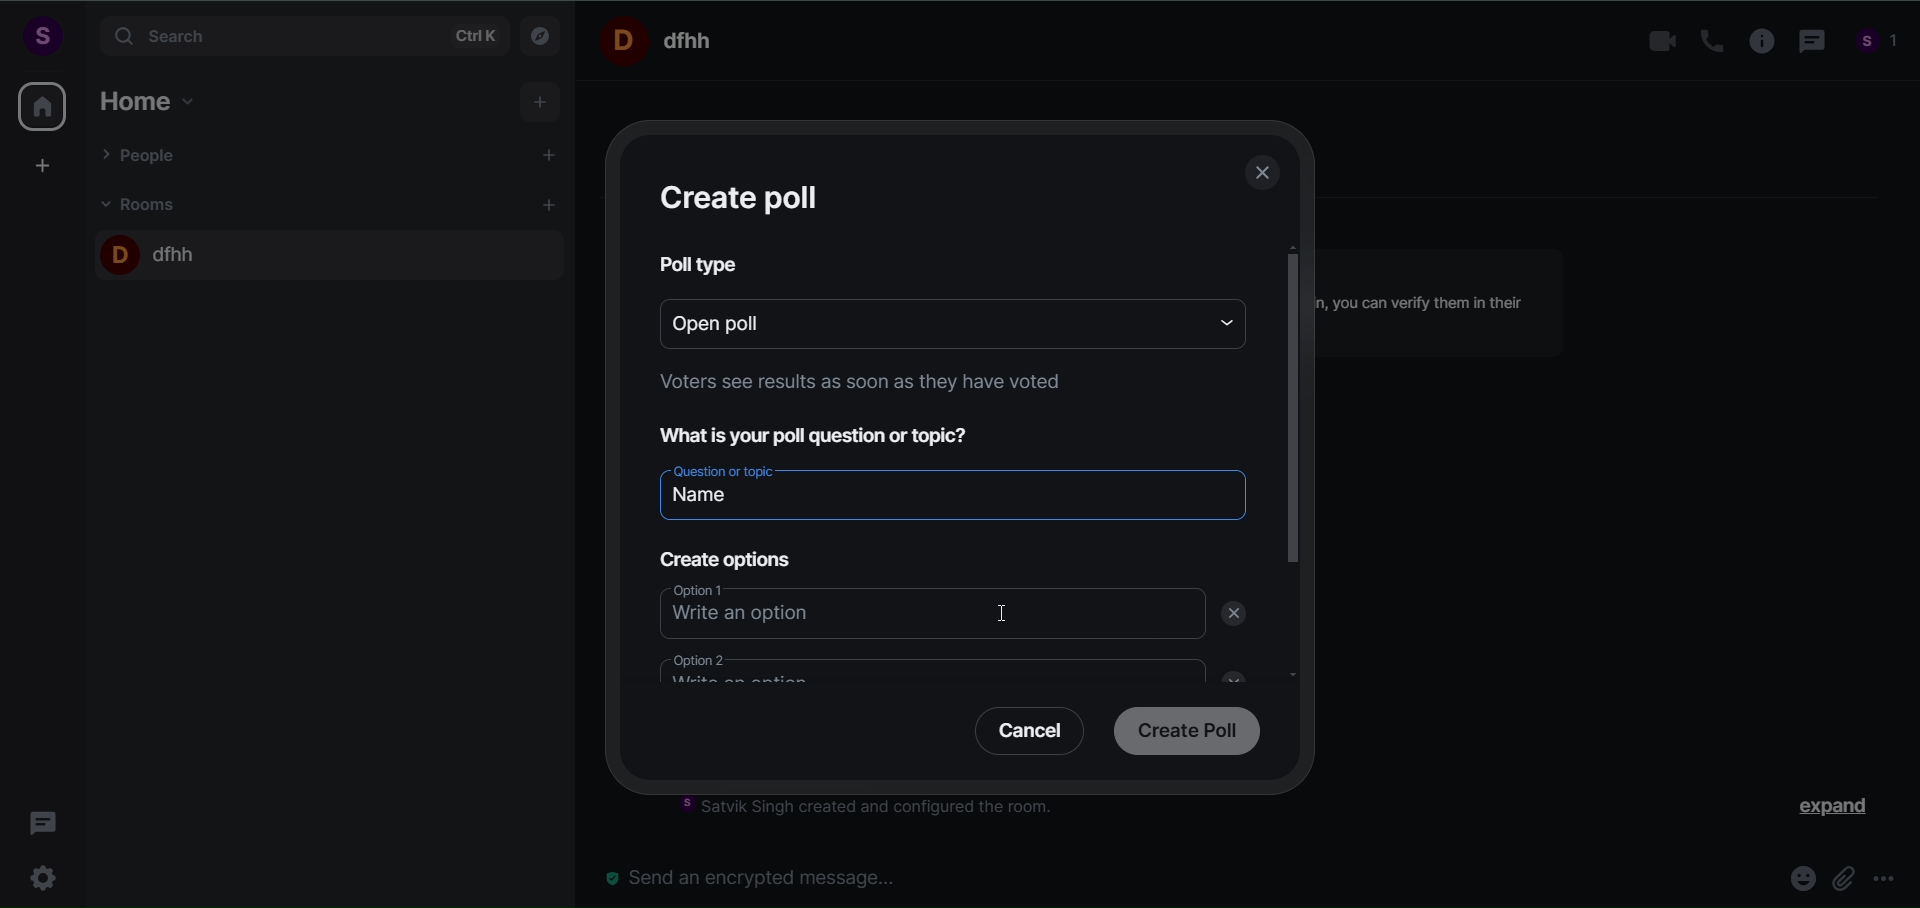  What do you see at coordinates (855, 386) in the screenshot?
I see `instruction` at bounding box center [855, 386].